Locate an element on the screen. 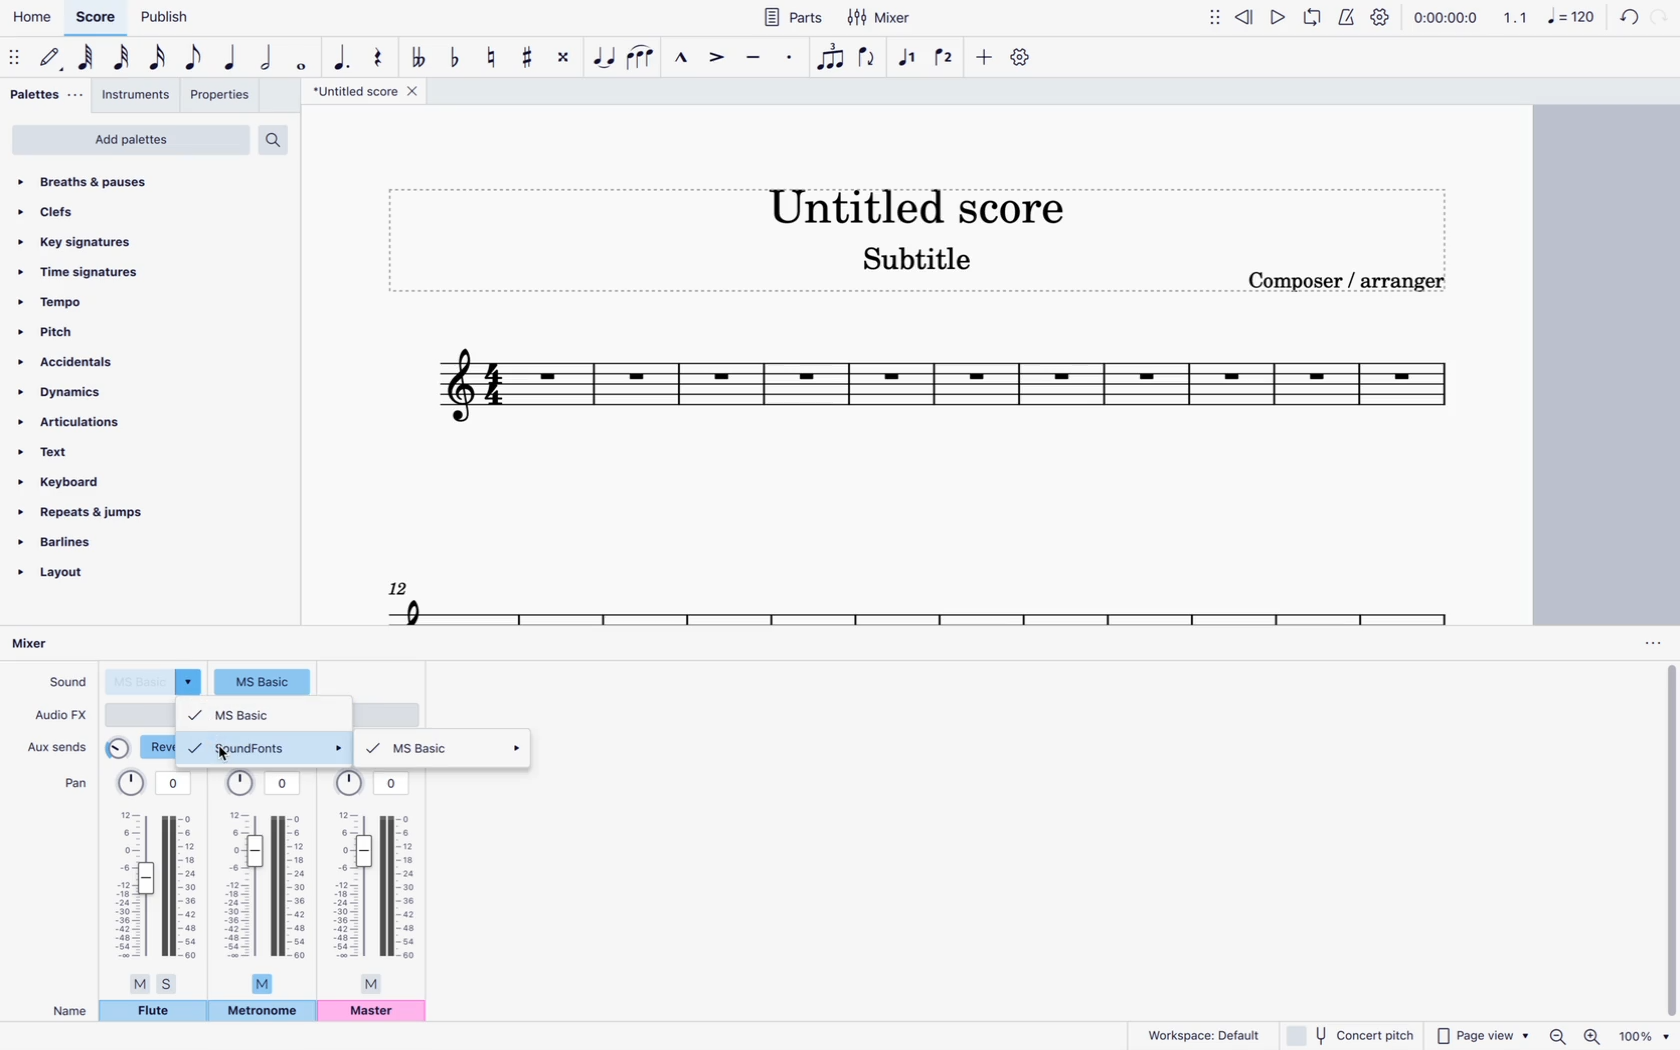 Image resolution: width=1680 pixels, height=1050 pixels. clefs is located at coordinates (107, 211).